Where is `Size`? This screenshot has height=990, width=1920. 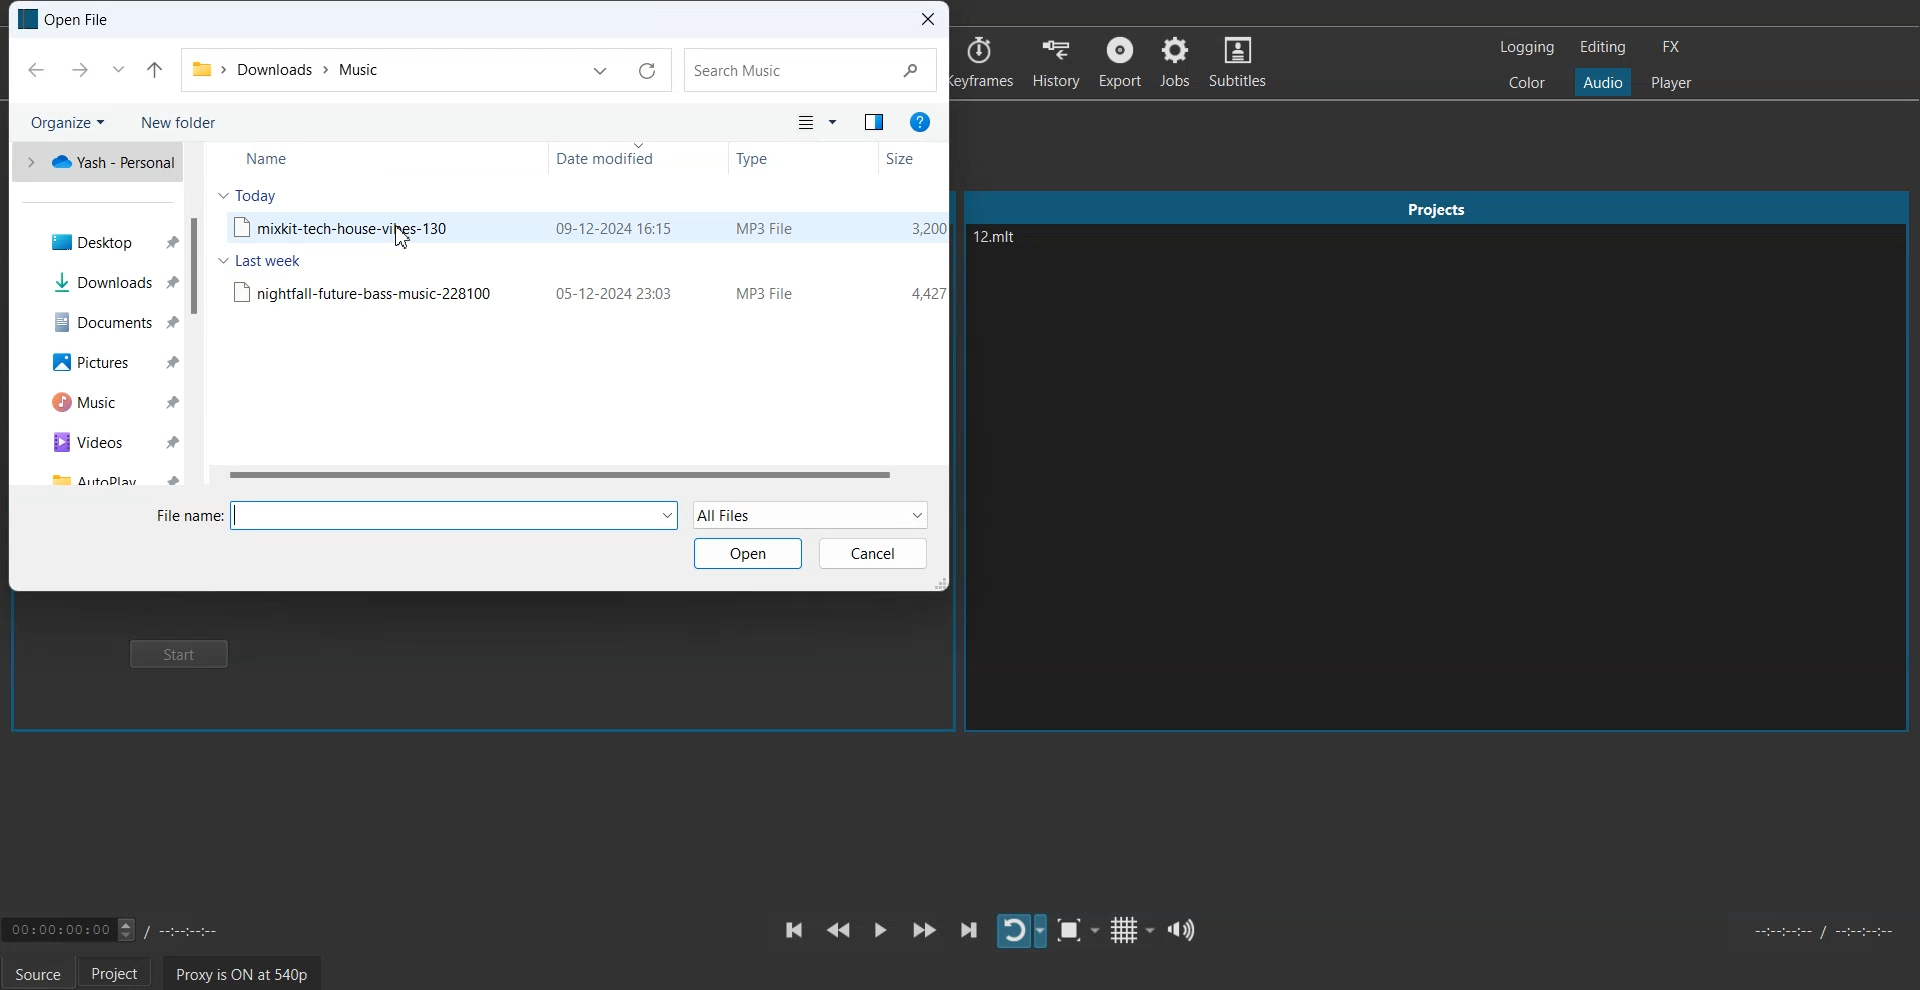
Size is located at coordinates (900, 159).